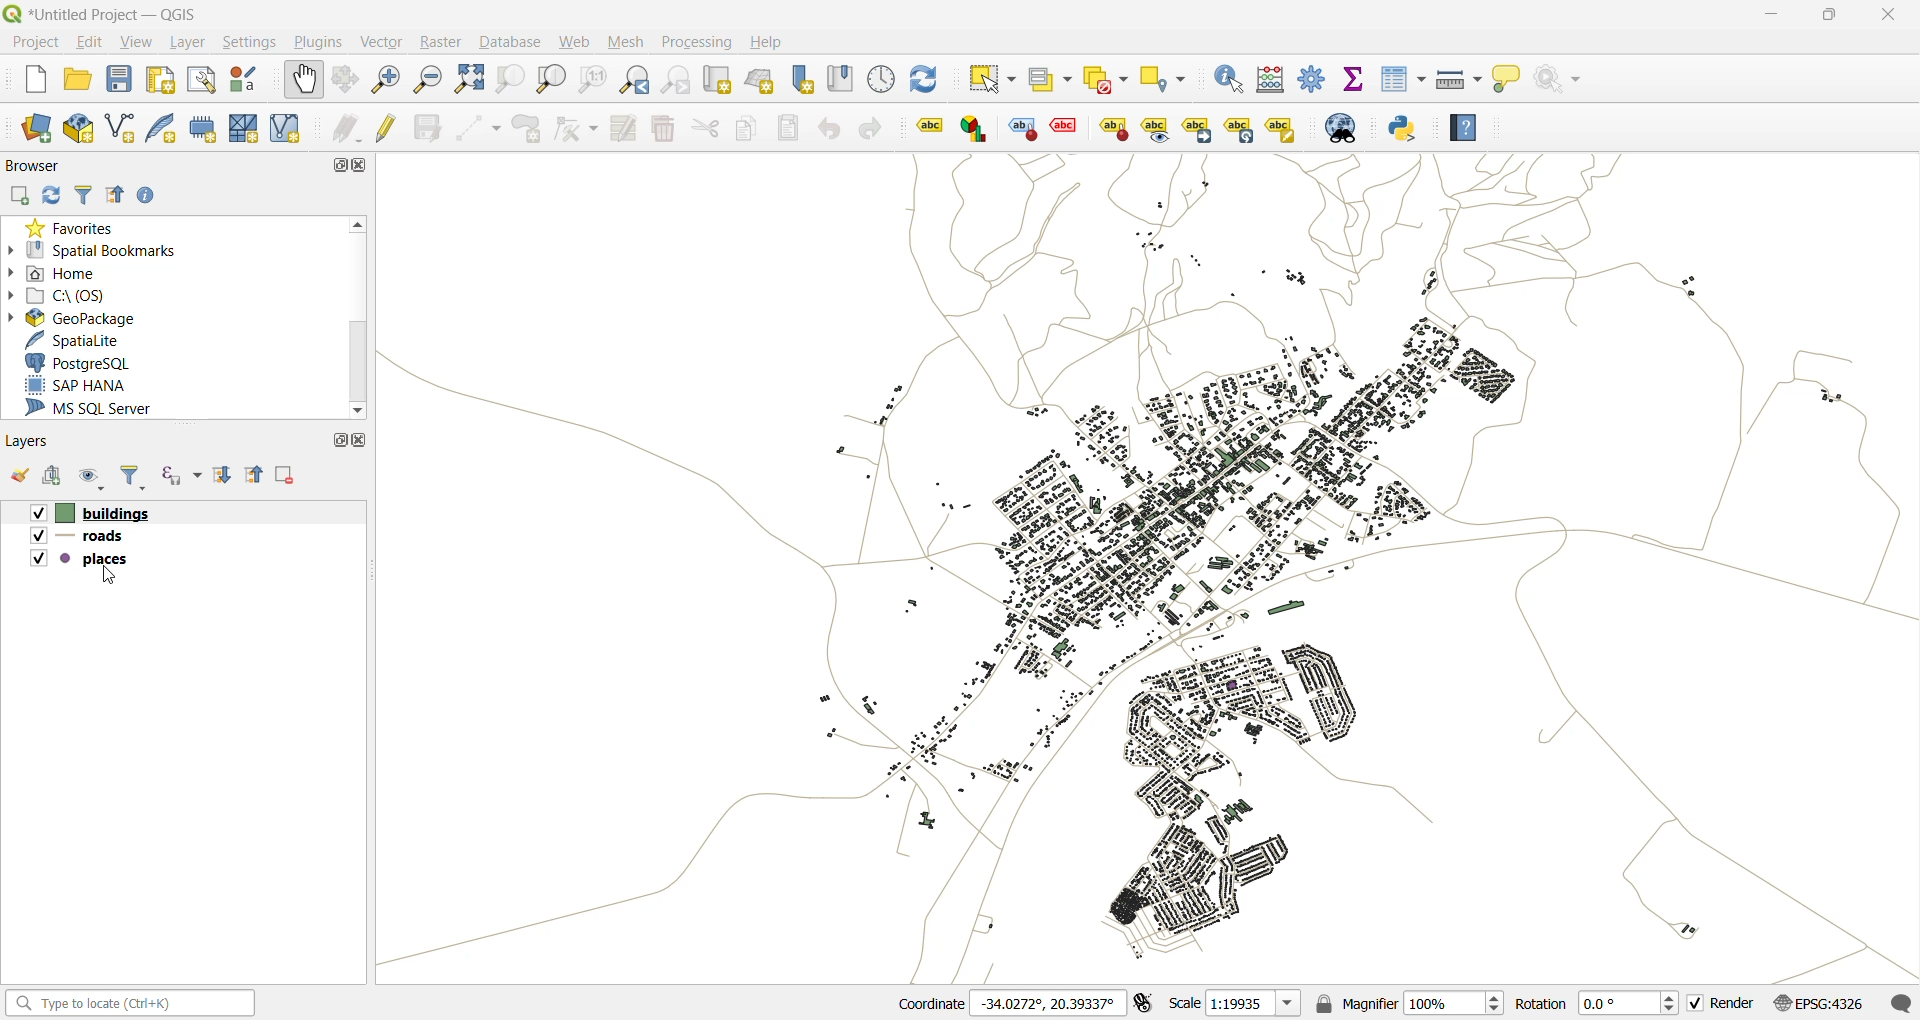  I want to click on new shapefile, so click(115, 128).